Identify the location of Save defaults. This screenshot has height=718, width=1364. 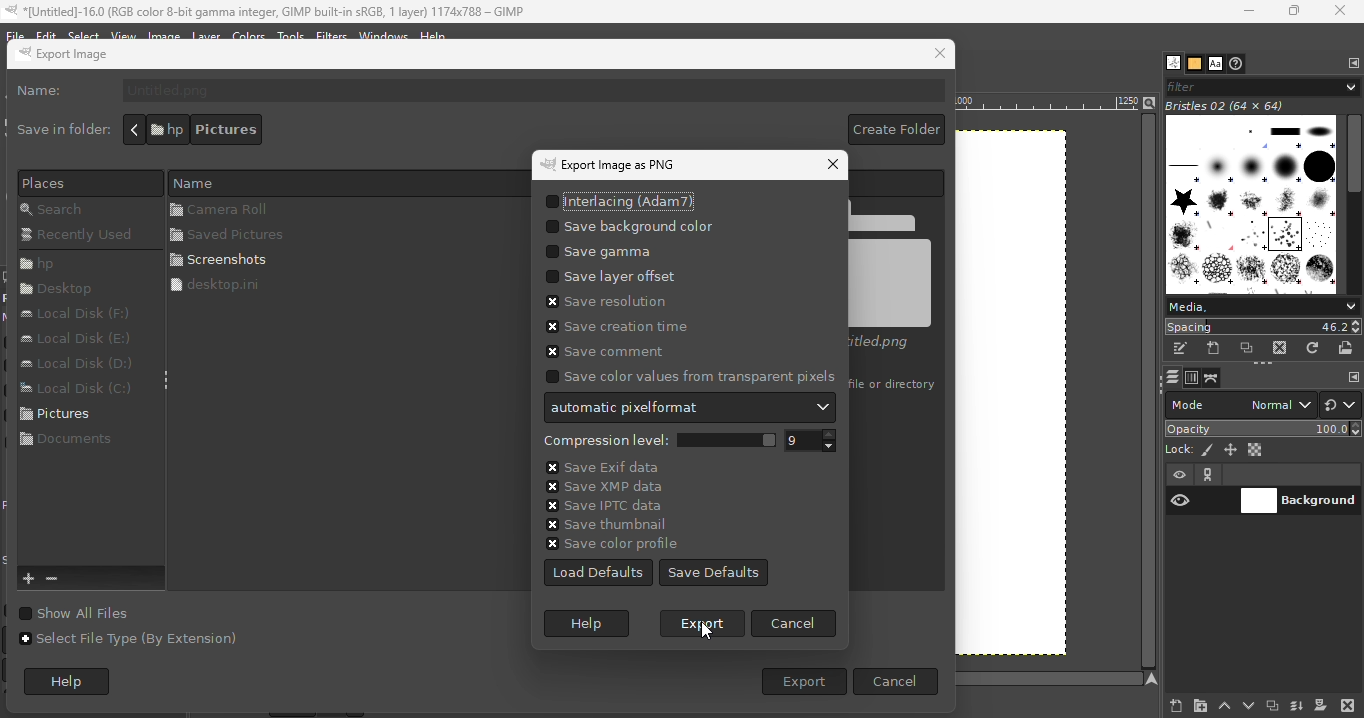
(716, 571).